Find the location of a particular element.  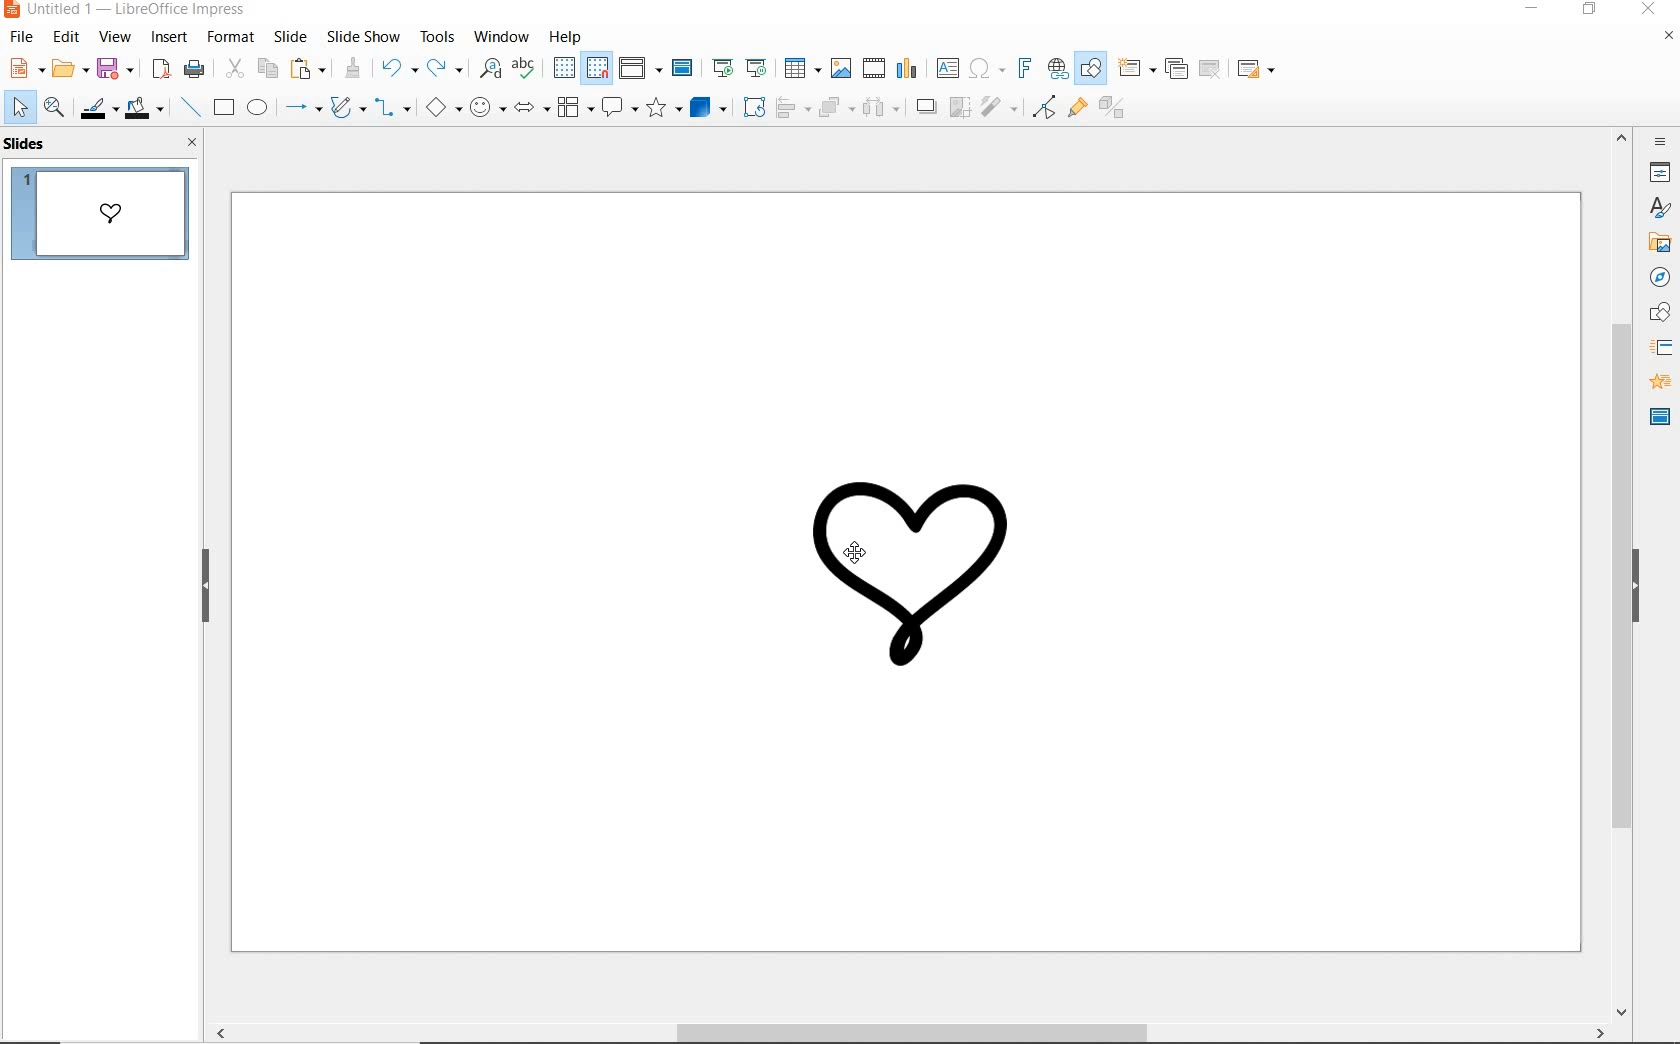

format is located at coordinates (231, 37).